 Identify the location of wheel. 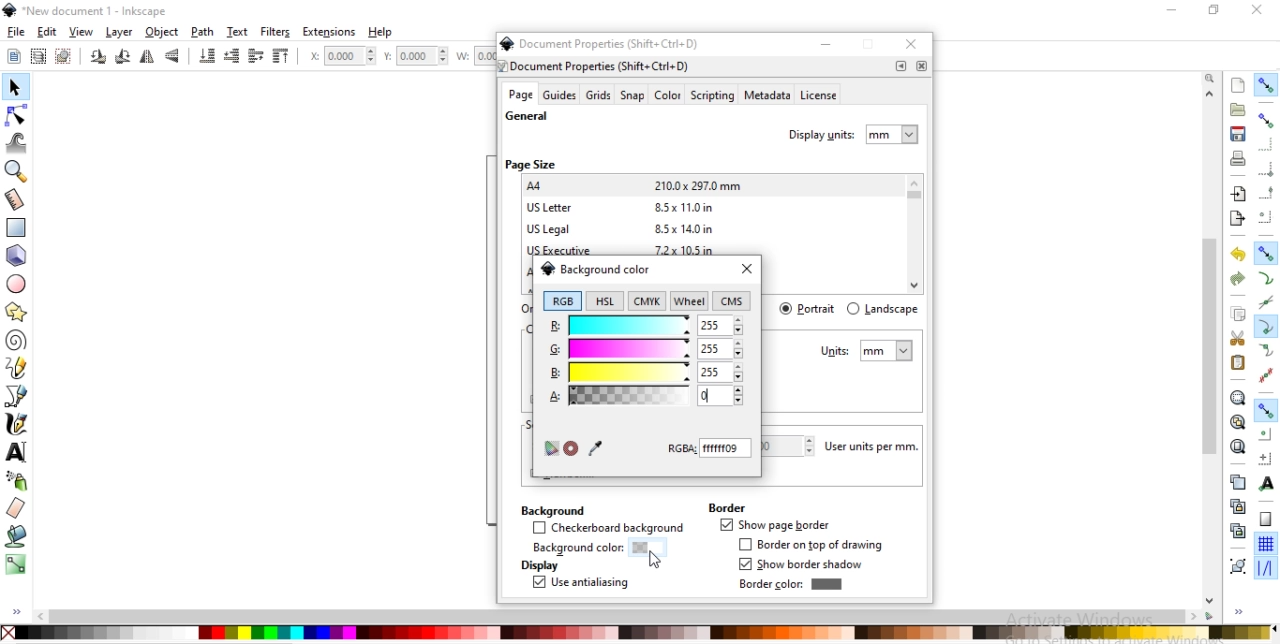
(689, 301).